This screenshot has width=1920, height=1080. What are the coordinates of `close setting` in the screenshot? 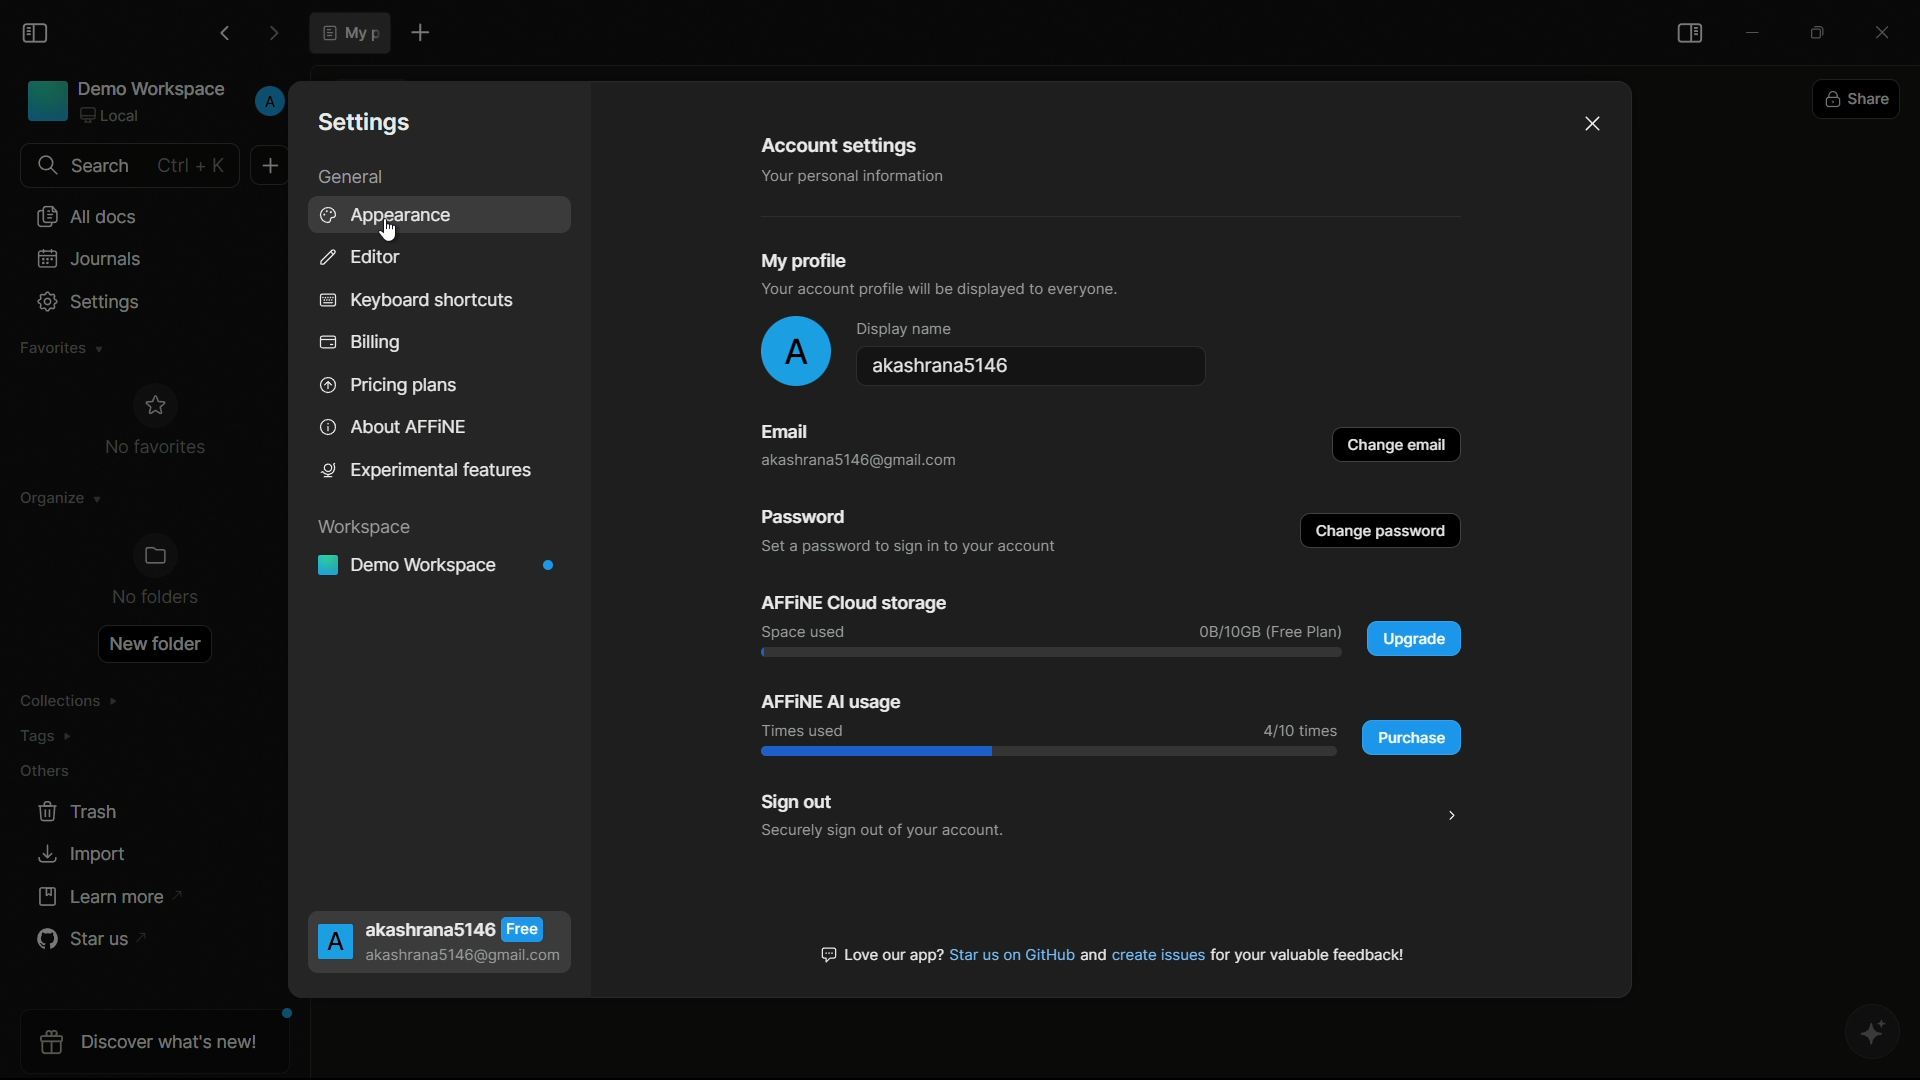 It's located at (1595, 123).